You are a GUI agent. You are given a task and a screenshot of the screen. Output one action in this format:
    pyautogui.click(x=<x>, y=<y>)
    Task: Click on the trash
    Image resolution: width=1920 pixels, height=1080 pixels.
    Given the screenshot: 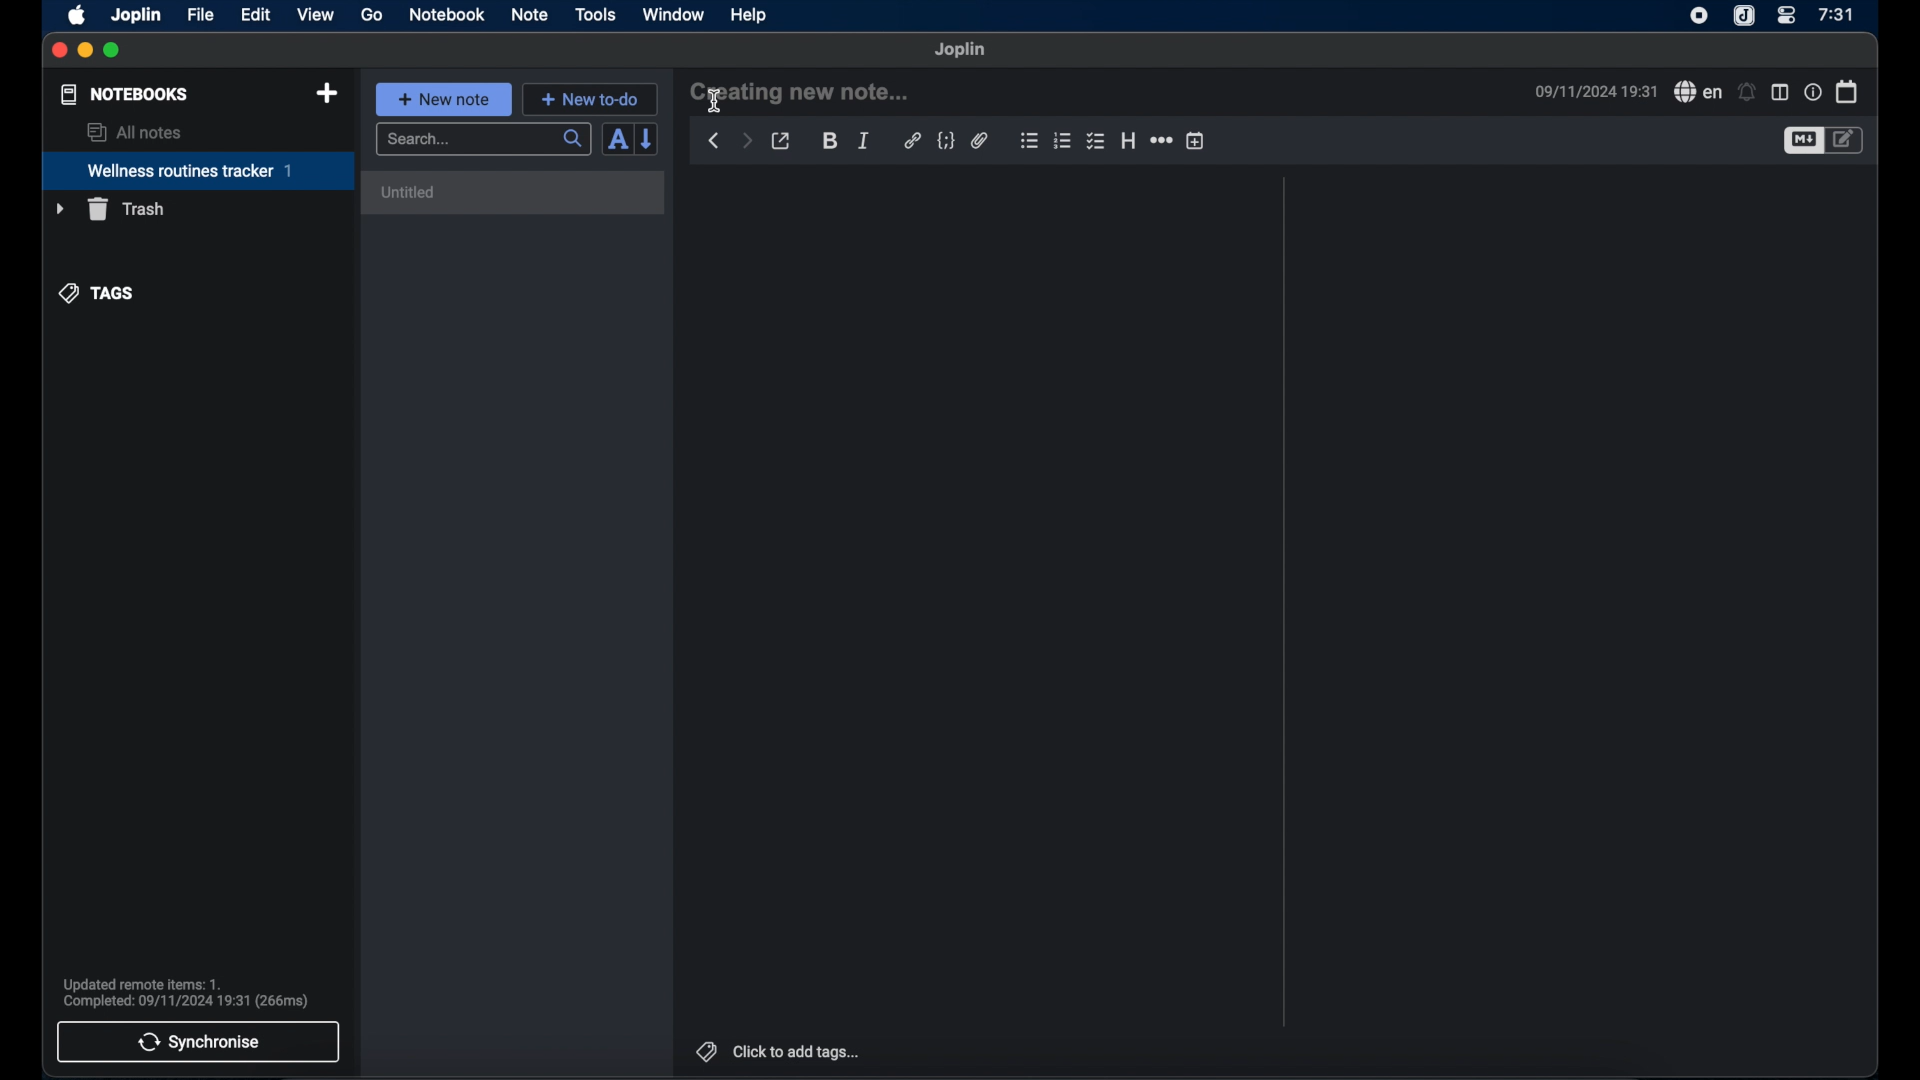 What is the action you would take?
    pyautogui.click(x=109, y=209)
    